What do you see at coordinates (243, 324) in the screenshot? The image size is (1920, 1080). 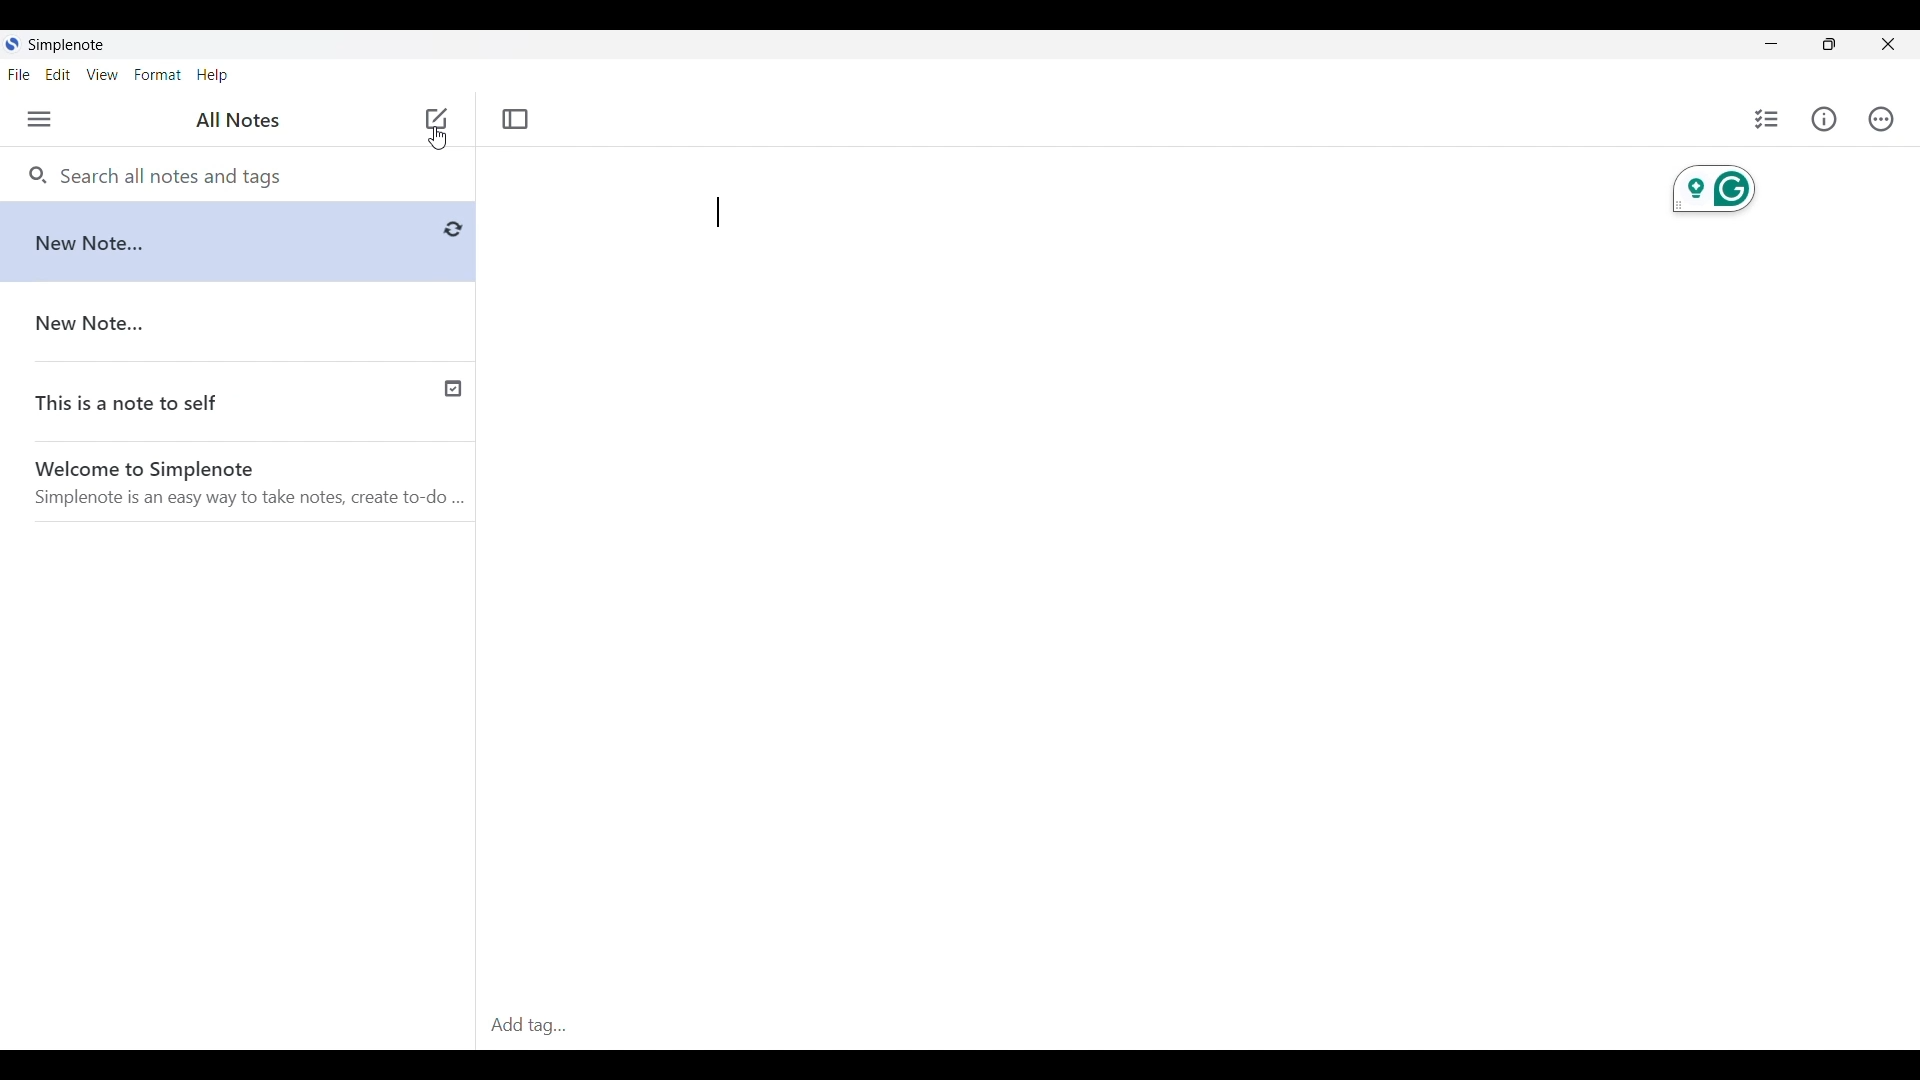 I see `New Note(Older note)` at bounding box center [243, 324].